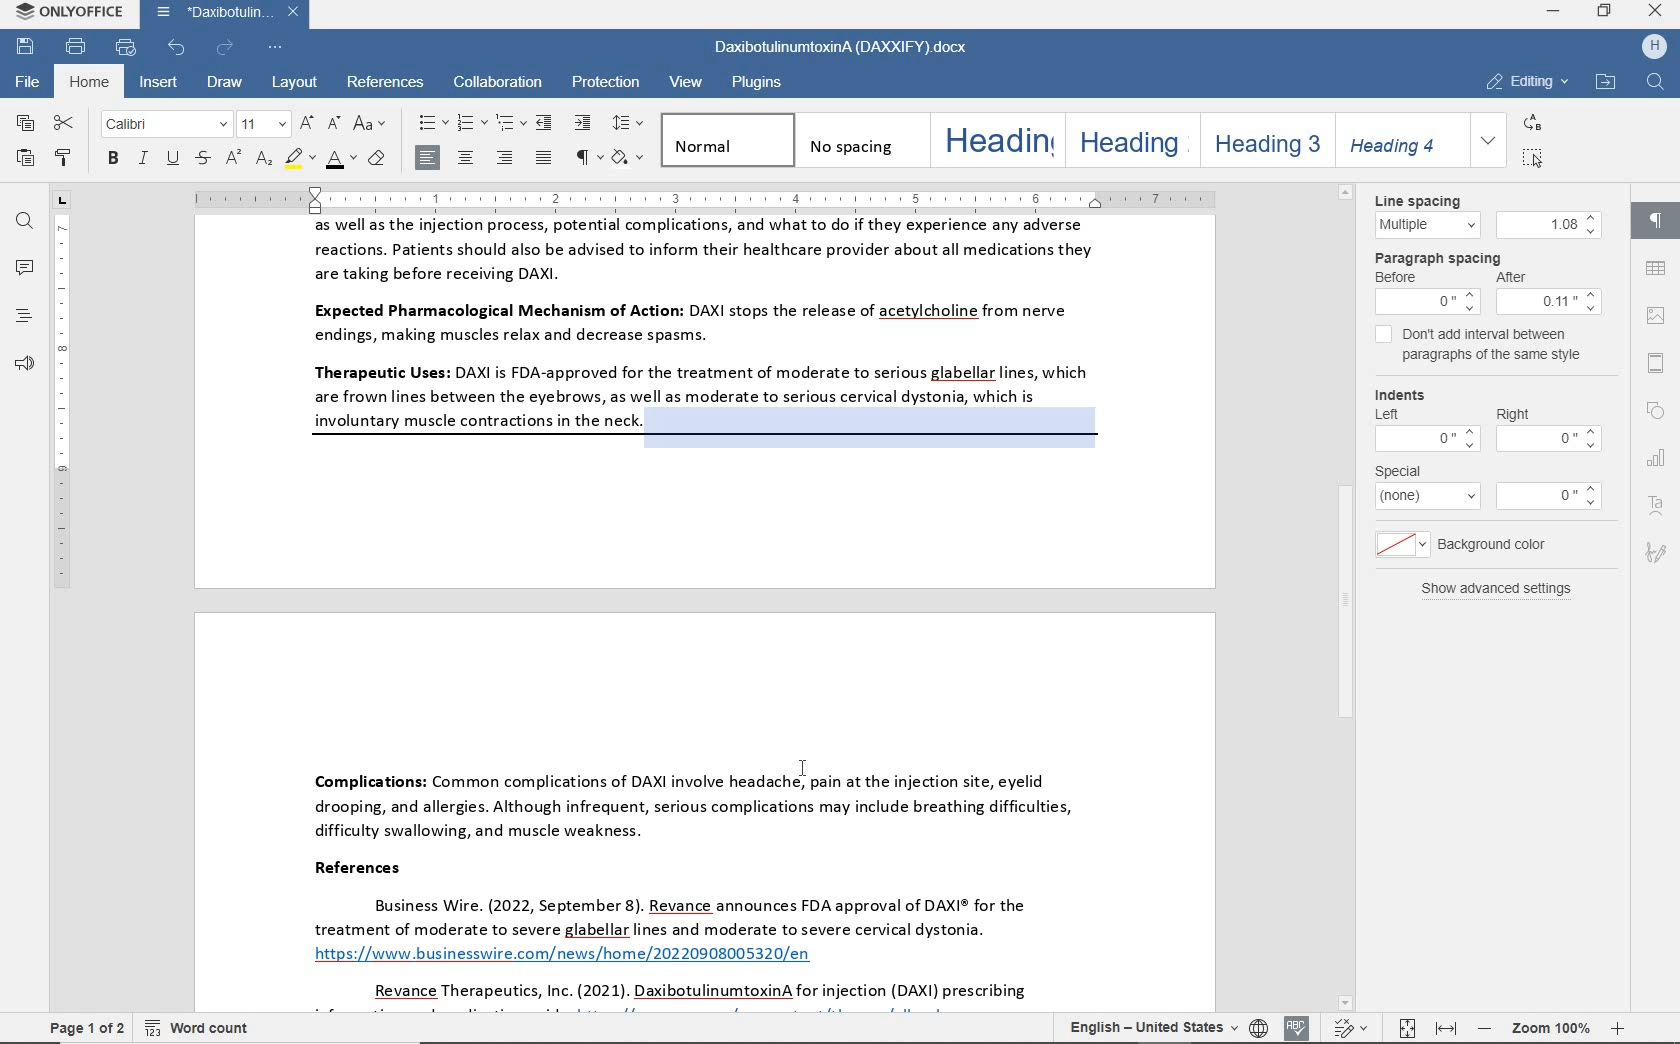 The height and width of the screenshot is (1044, 1680). Describe the element at coordinates (584, 123) in the screenshot. I see `increase indent` at that location.